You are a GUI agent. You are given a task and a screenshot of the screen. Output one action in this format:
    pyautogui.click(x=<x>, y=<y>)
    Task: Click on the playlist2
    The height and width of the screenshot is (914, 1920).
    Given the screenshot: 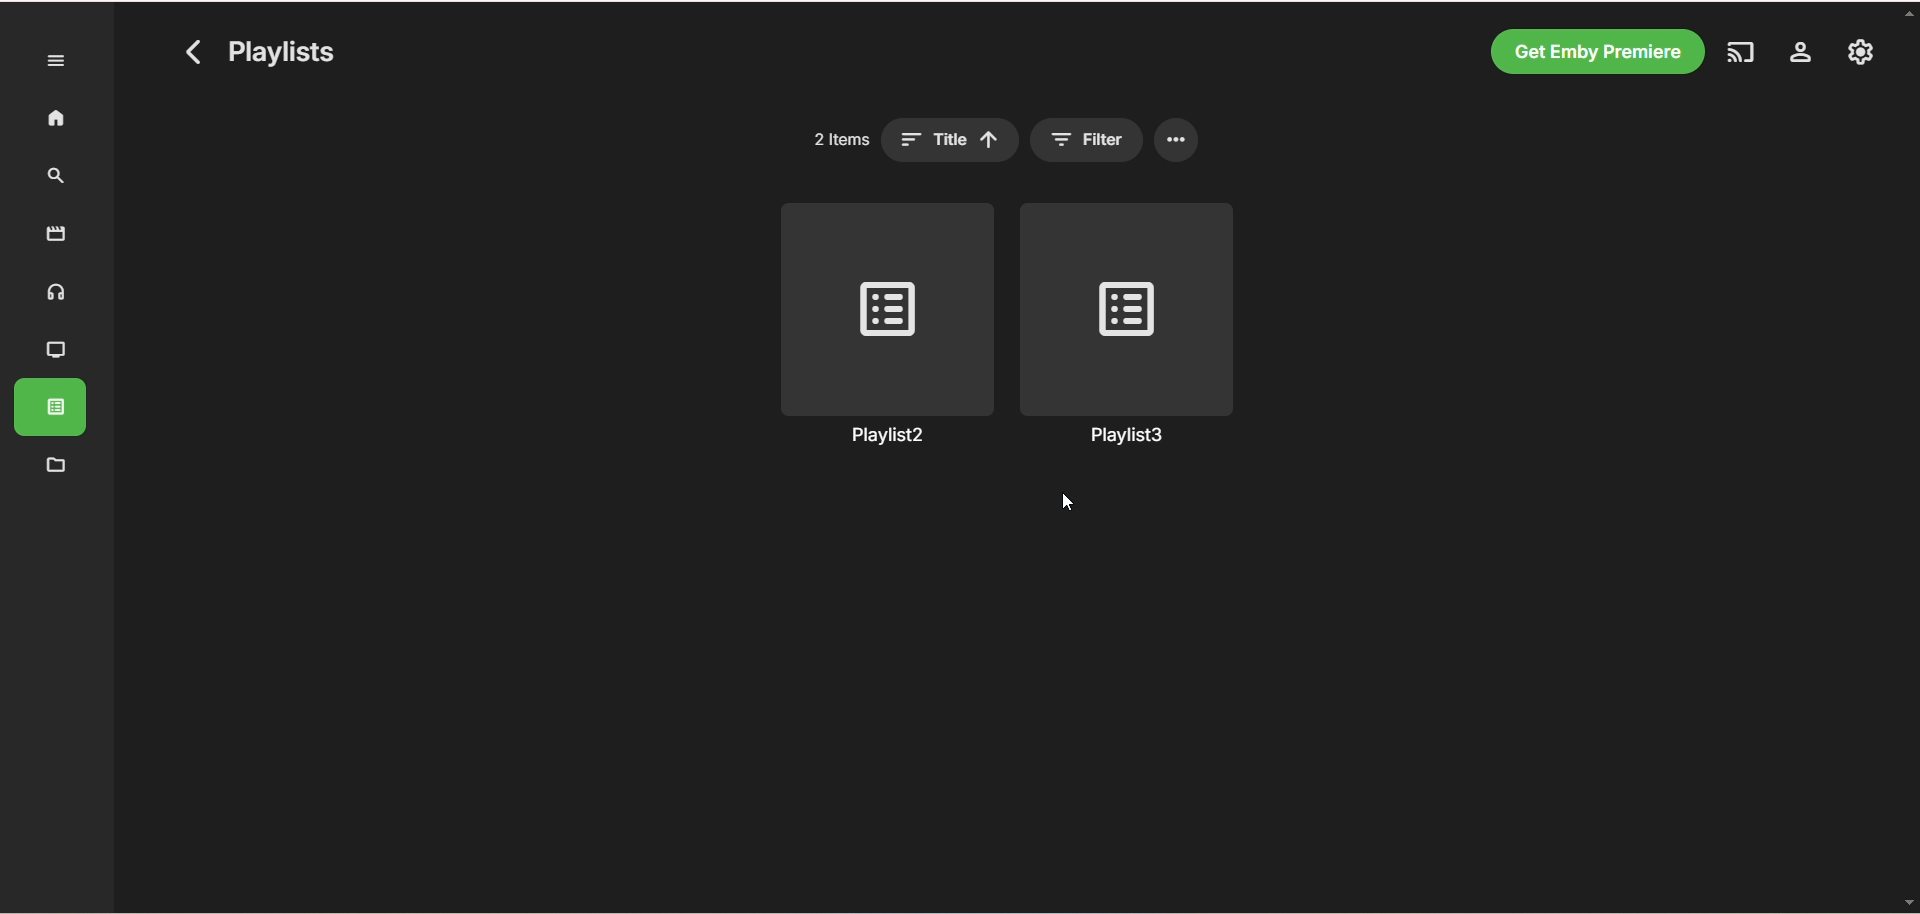 What is the action you would take?
    pyautogui.click(x=886, y=325)
    